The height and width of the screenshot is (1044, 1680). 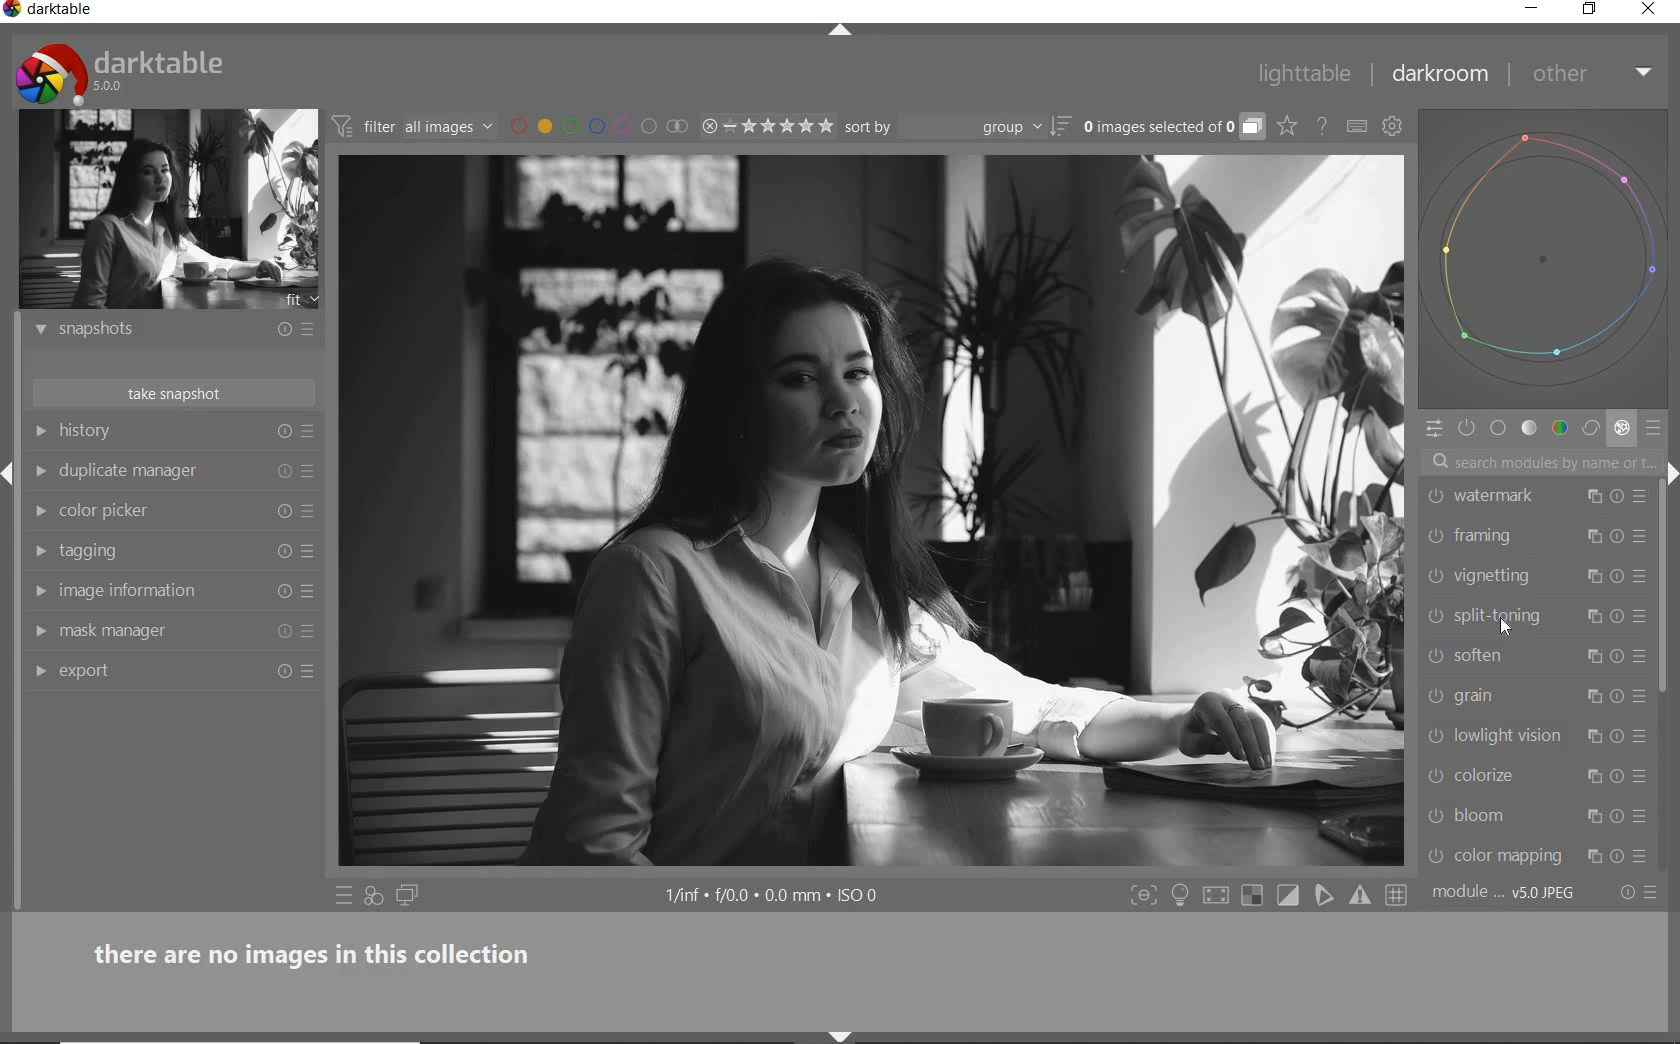 What do you see at coordinates (1640, 616) in the screenshot?
I see `preset and preferences` at bounding box center [1640, 616].